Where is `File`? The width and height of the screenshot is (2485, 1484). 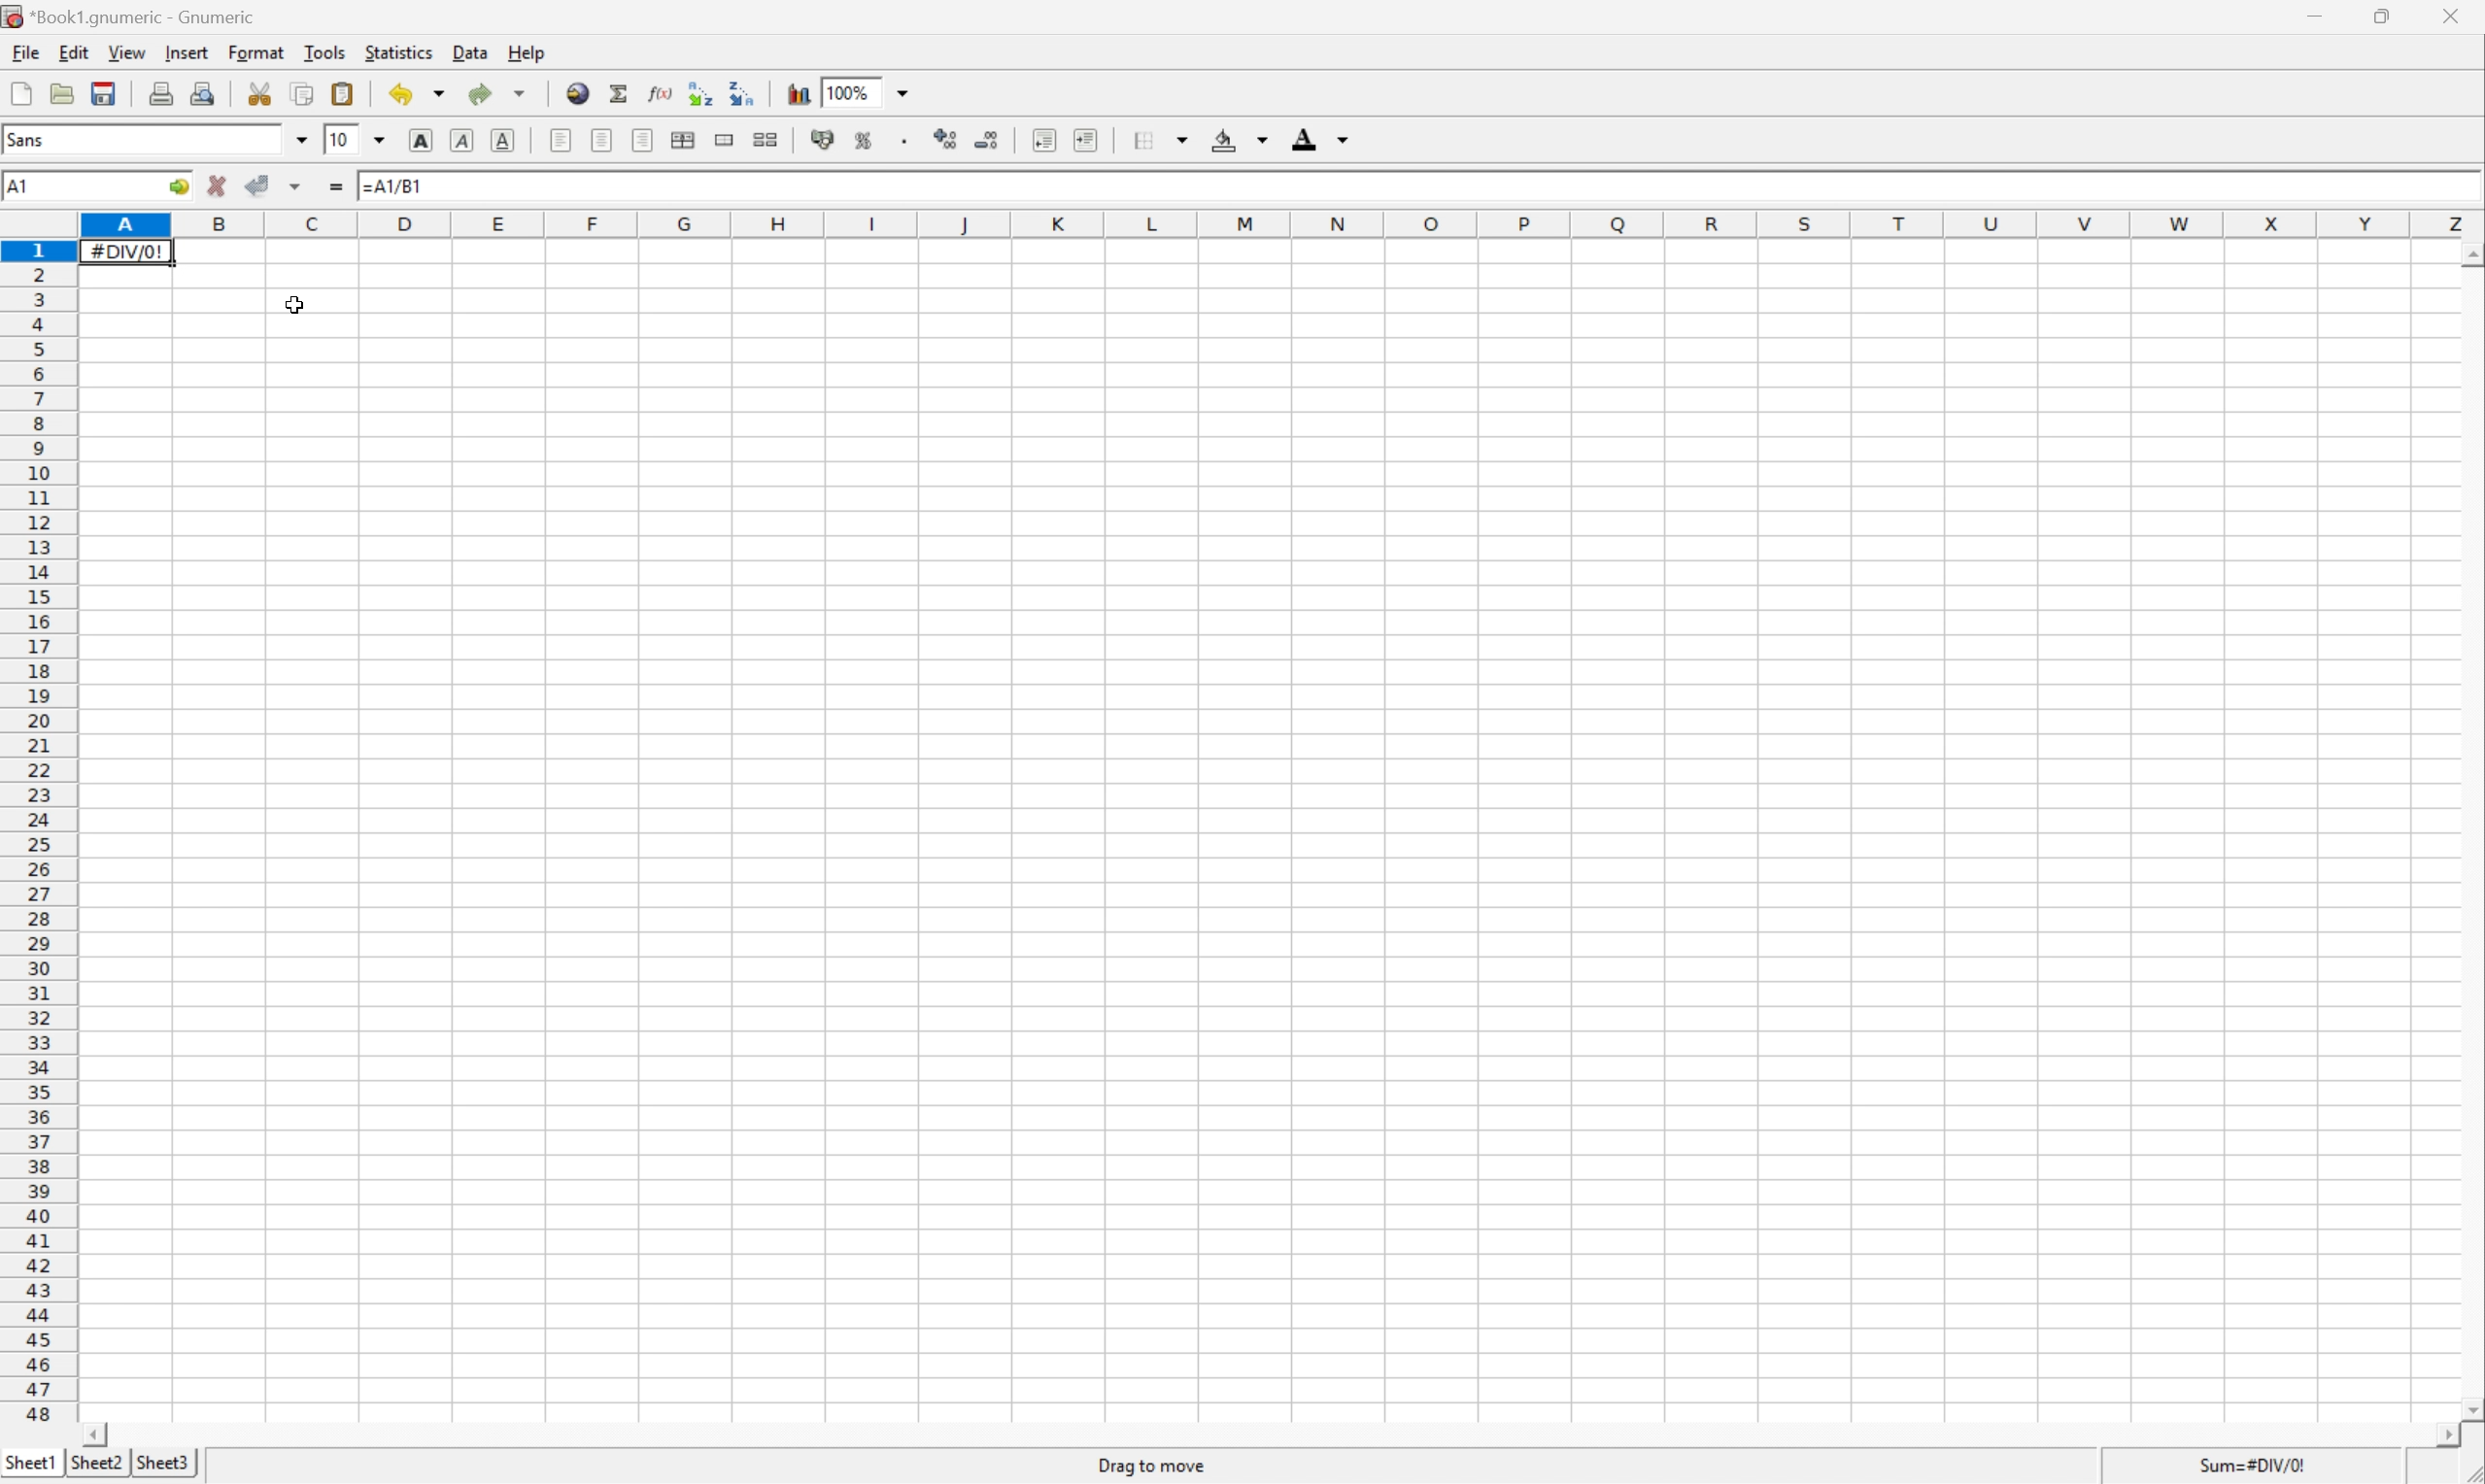
File is located at coordinates (27, 53).